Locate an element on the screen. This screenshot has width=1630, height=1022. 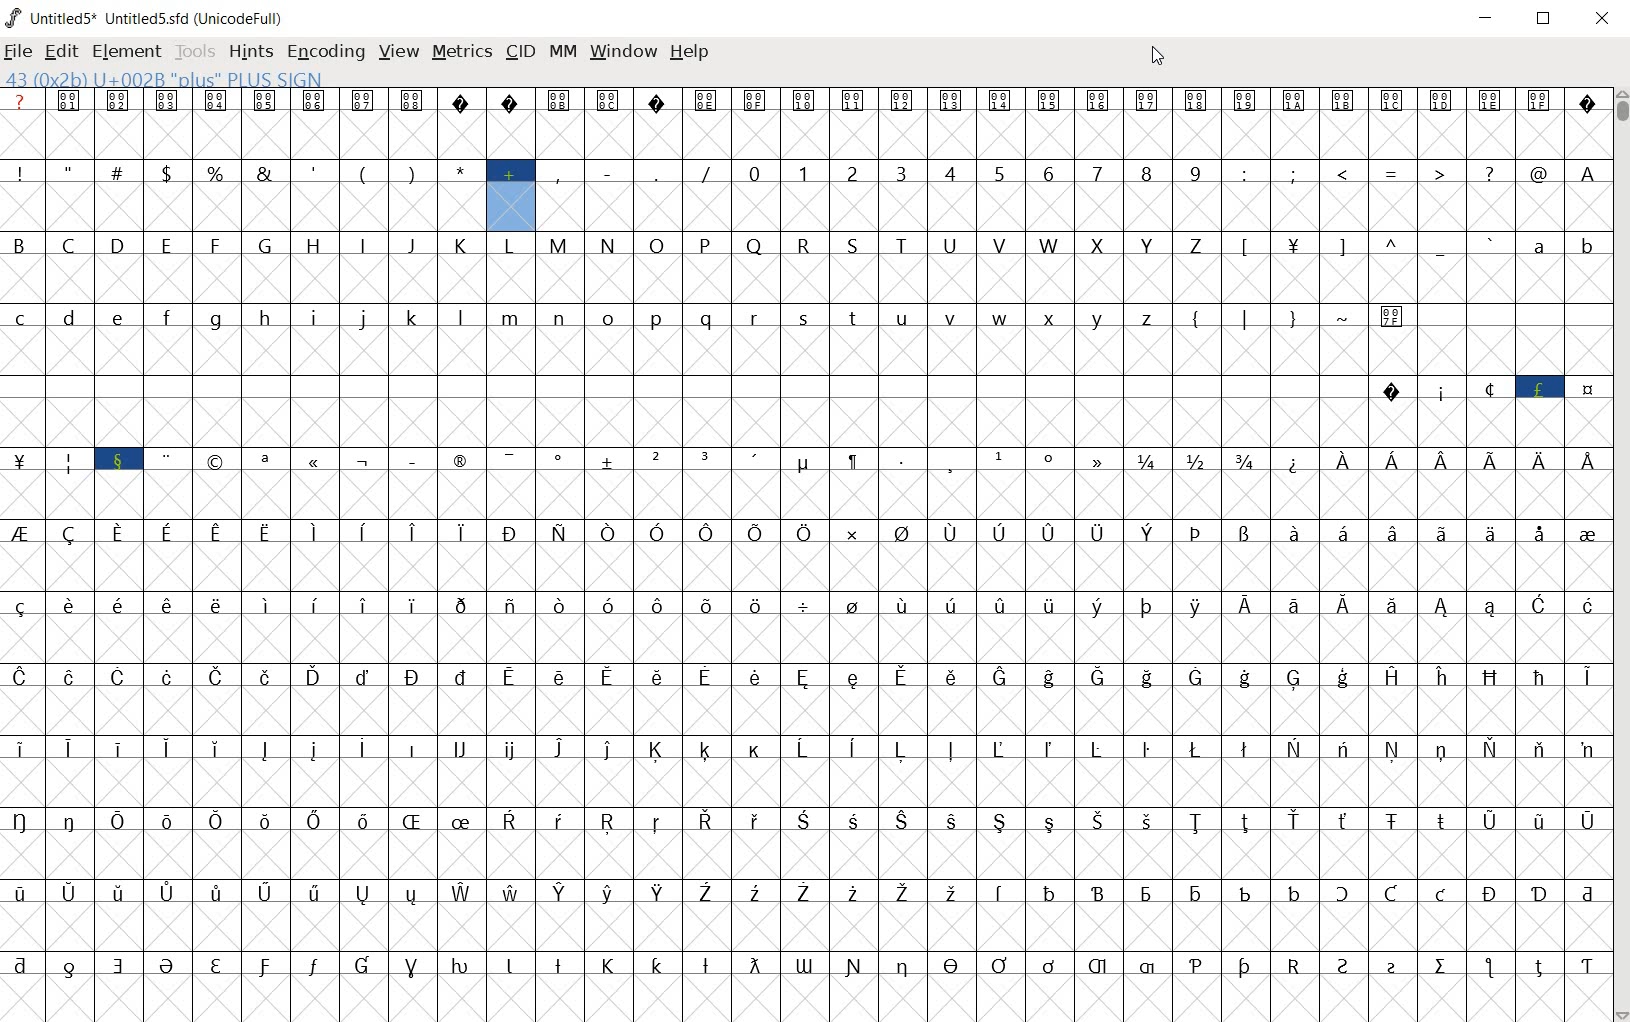
window is located at coordinates (622, 52).